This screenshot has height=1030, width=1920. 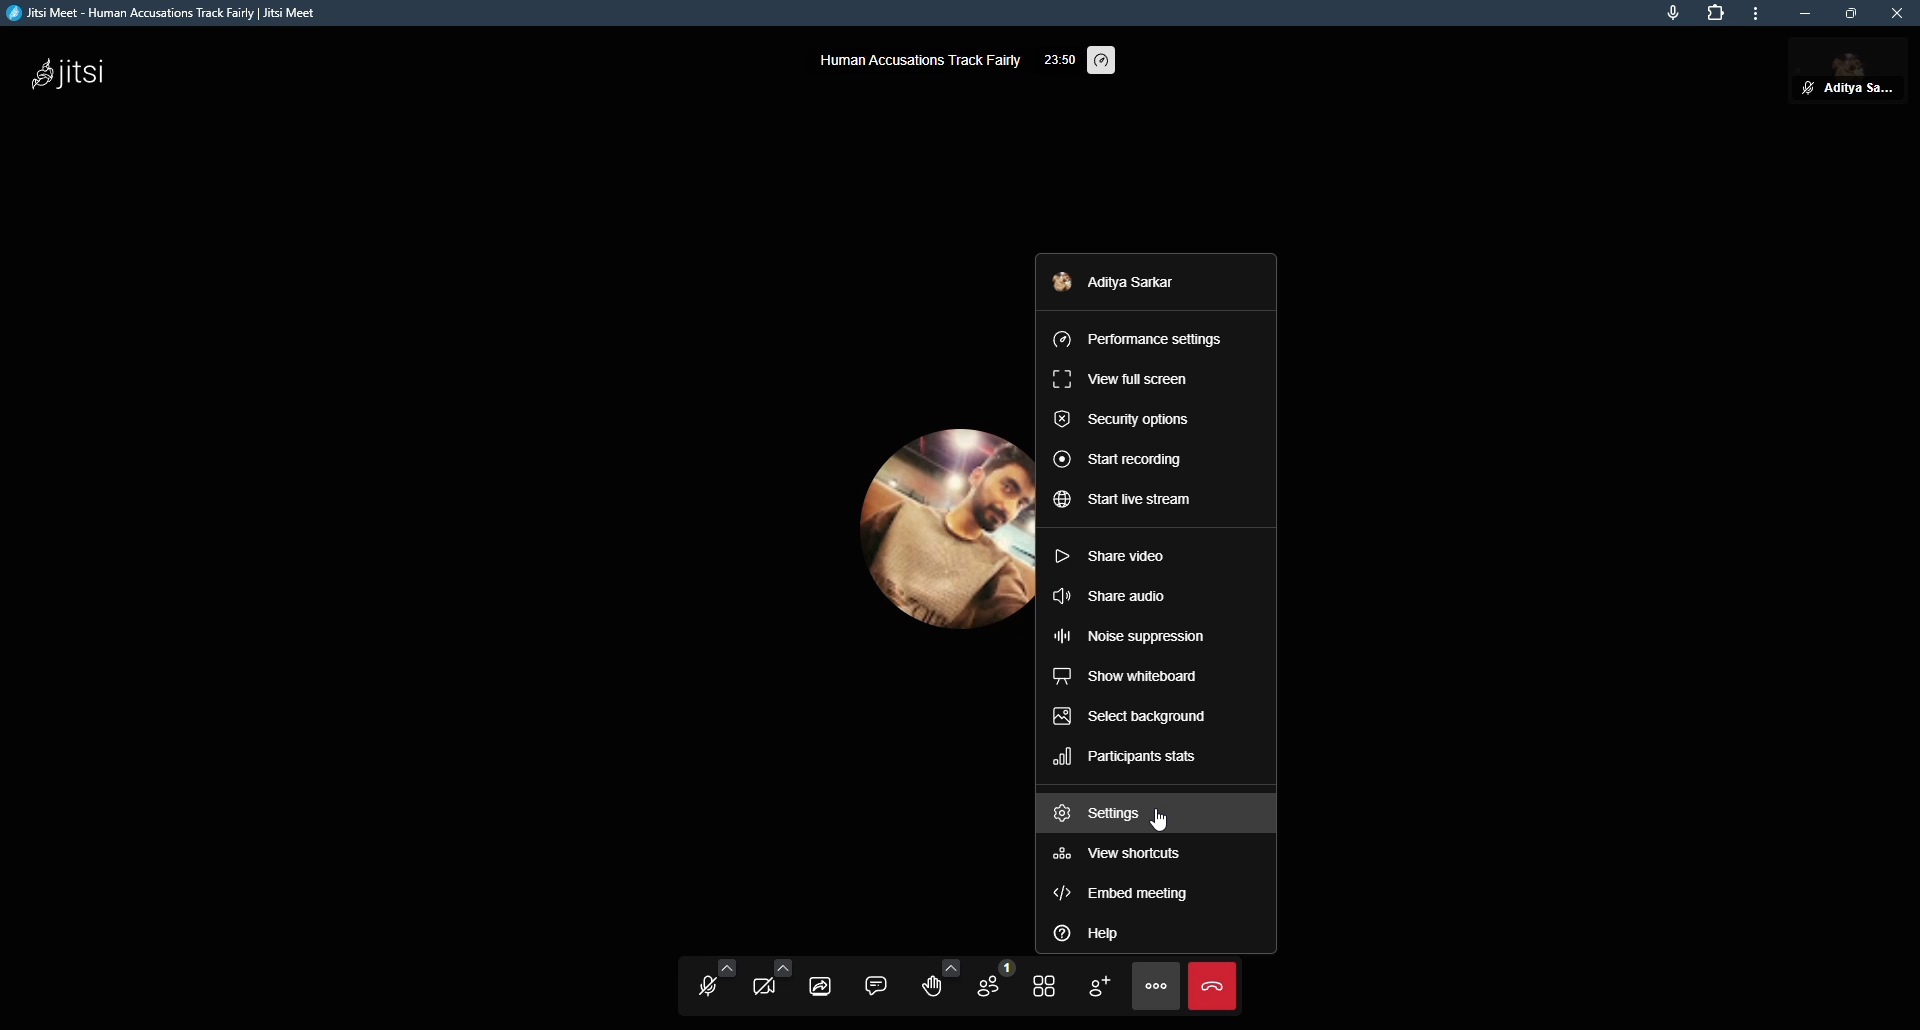 I want to click on profile, so click(x=1863, y=76).